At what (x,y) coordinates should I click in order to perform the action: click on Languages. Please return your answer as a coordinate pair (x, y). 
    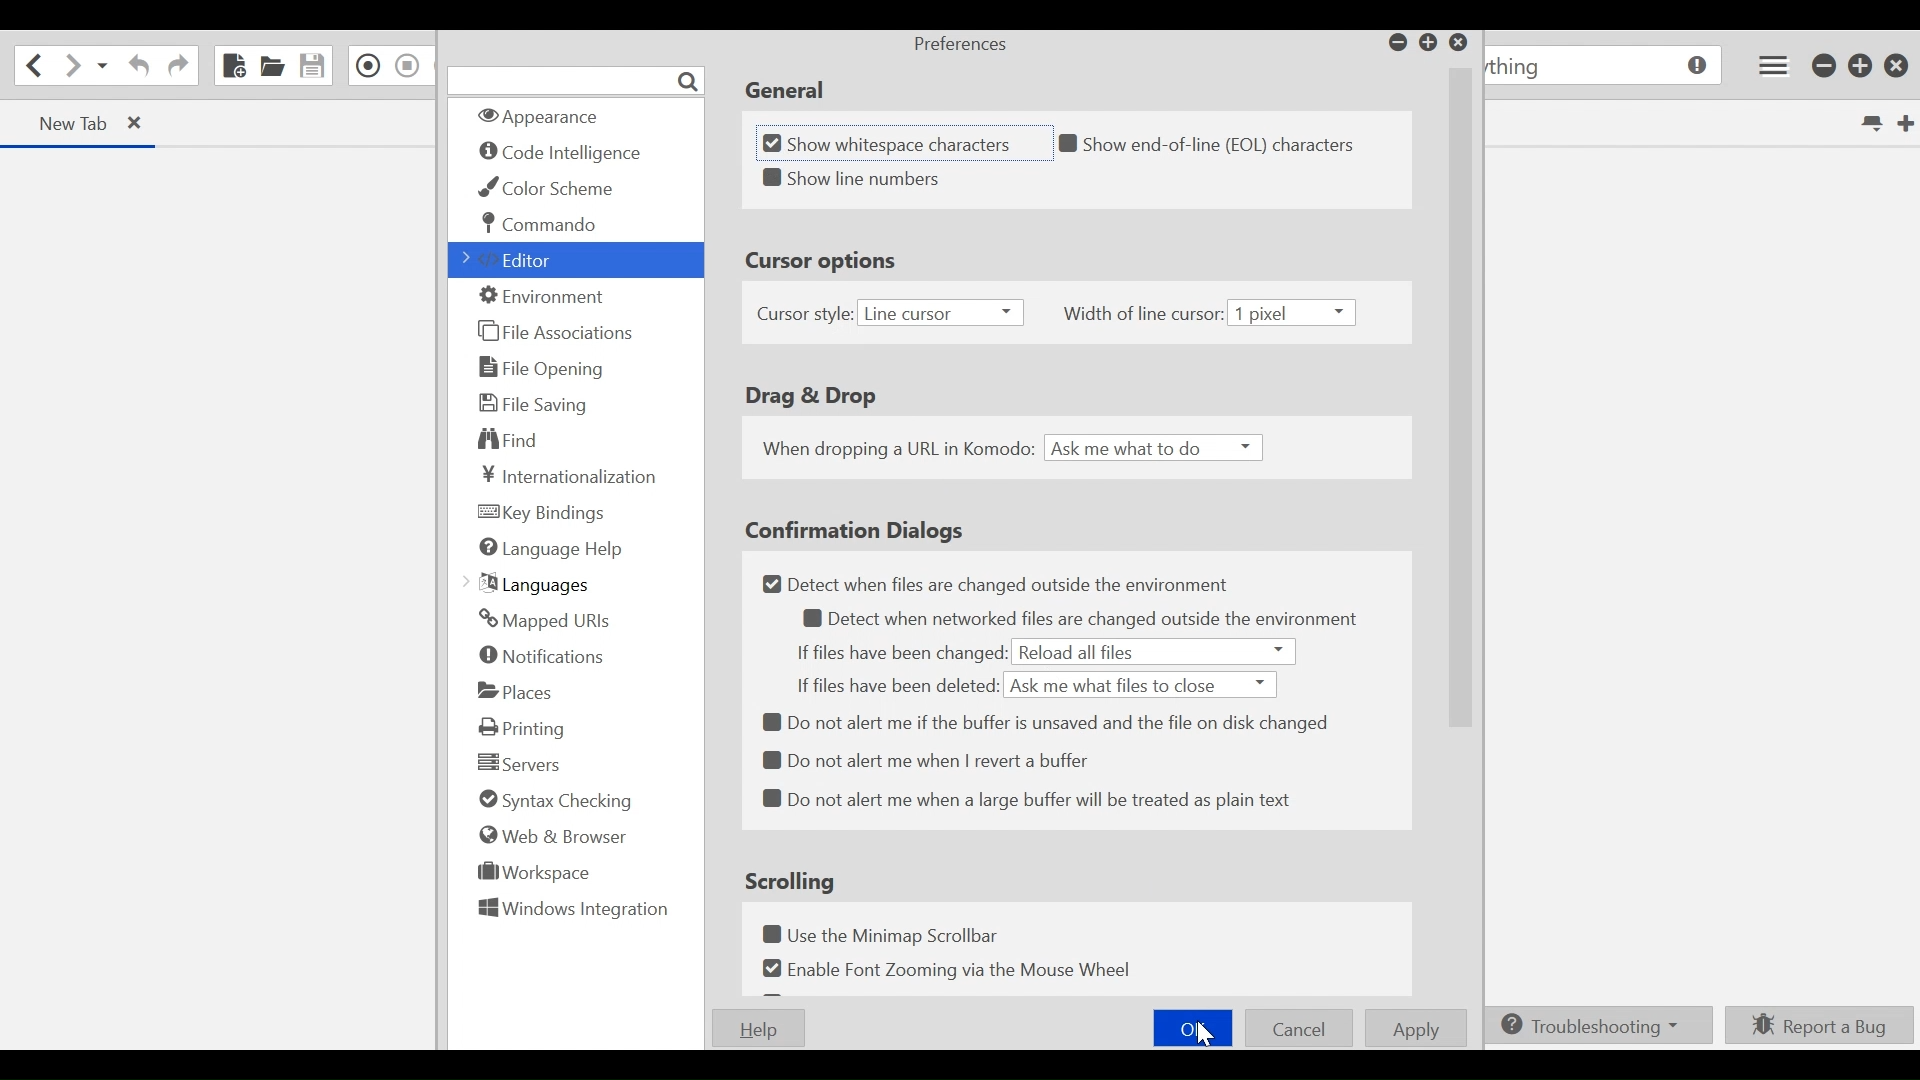
    Looking at the image, I should click on (532, 583).